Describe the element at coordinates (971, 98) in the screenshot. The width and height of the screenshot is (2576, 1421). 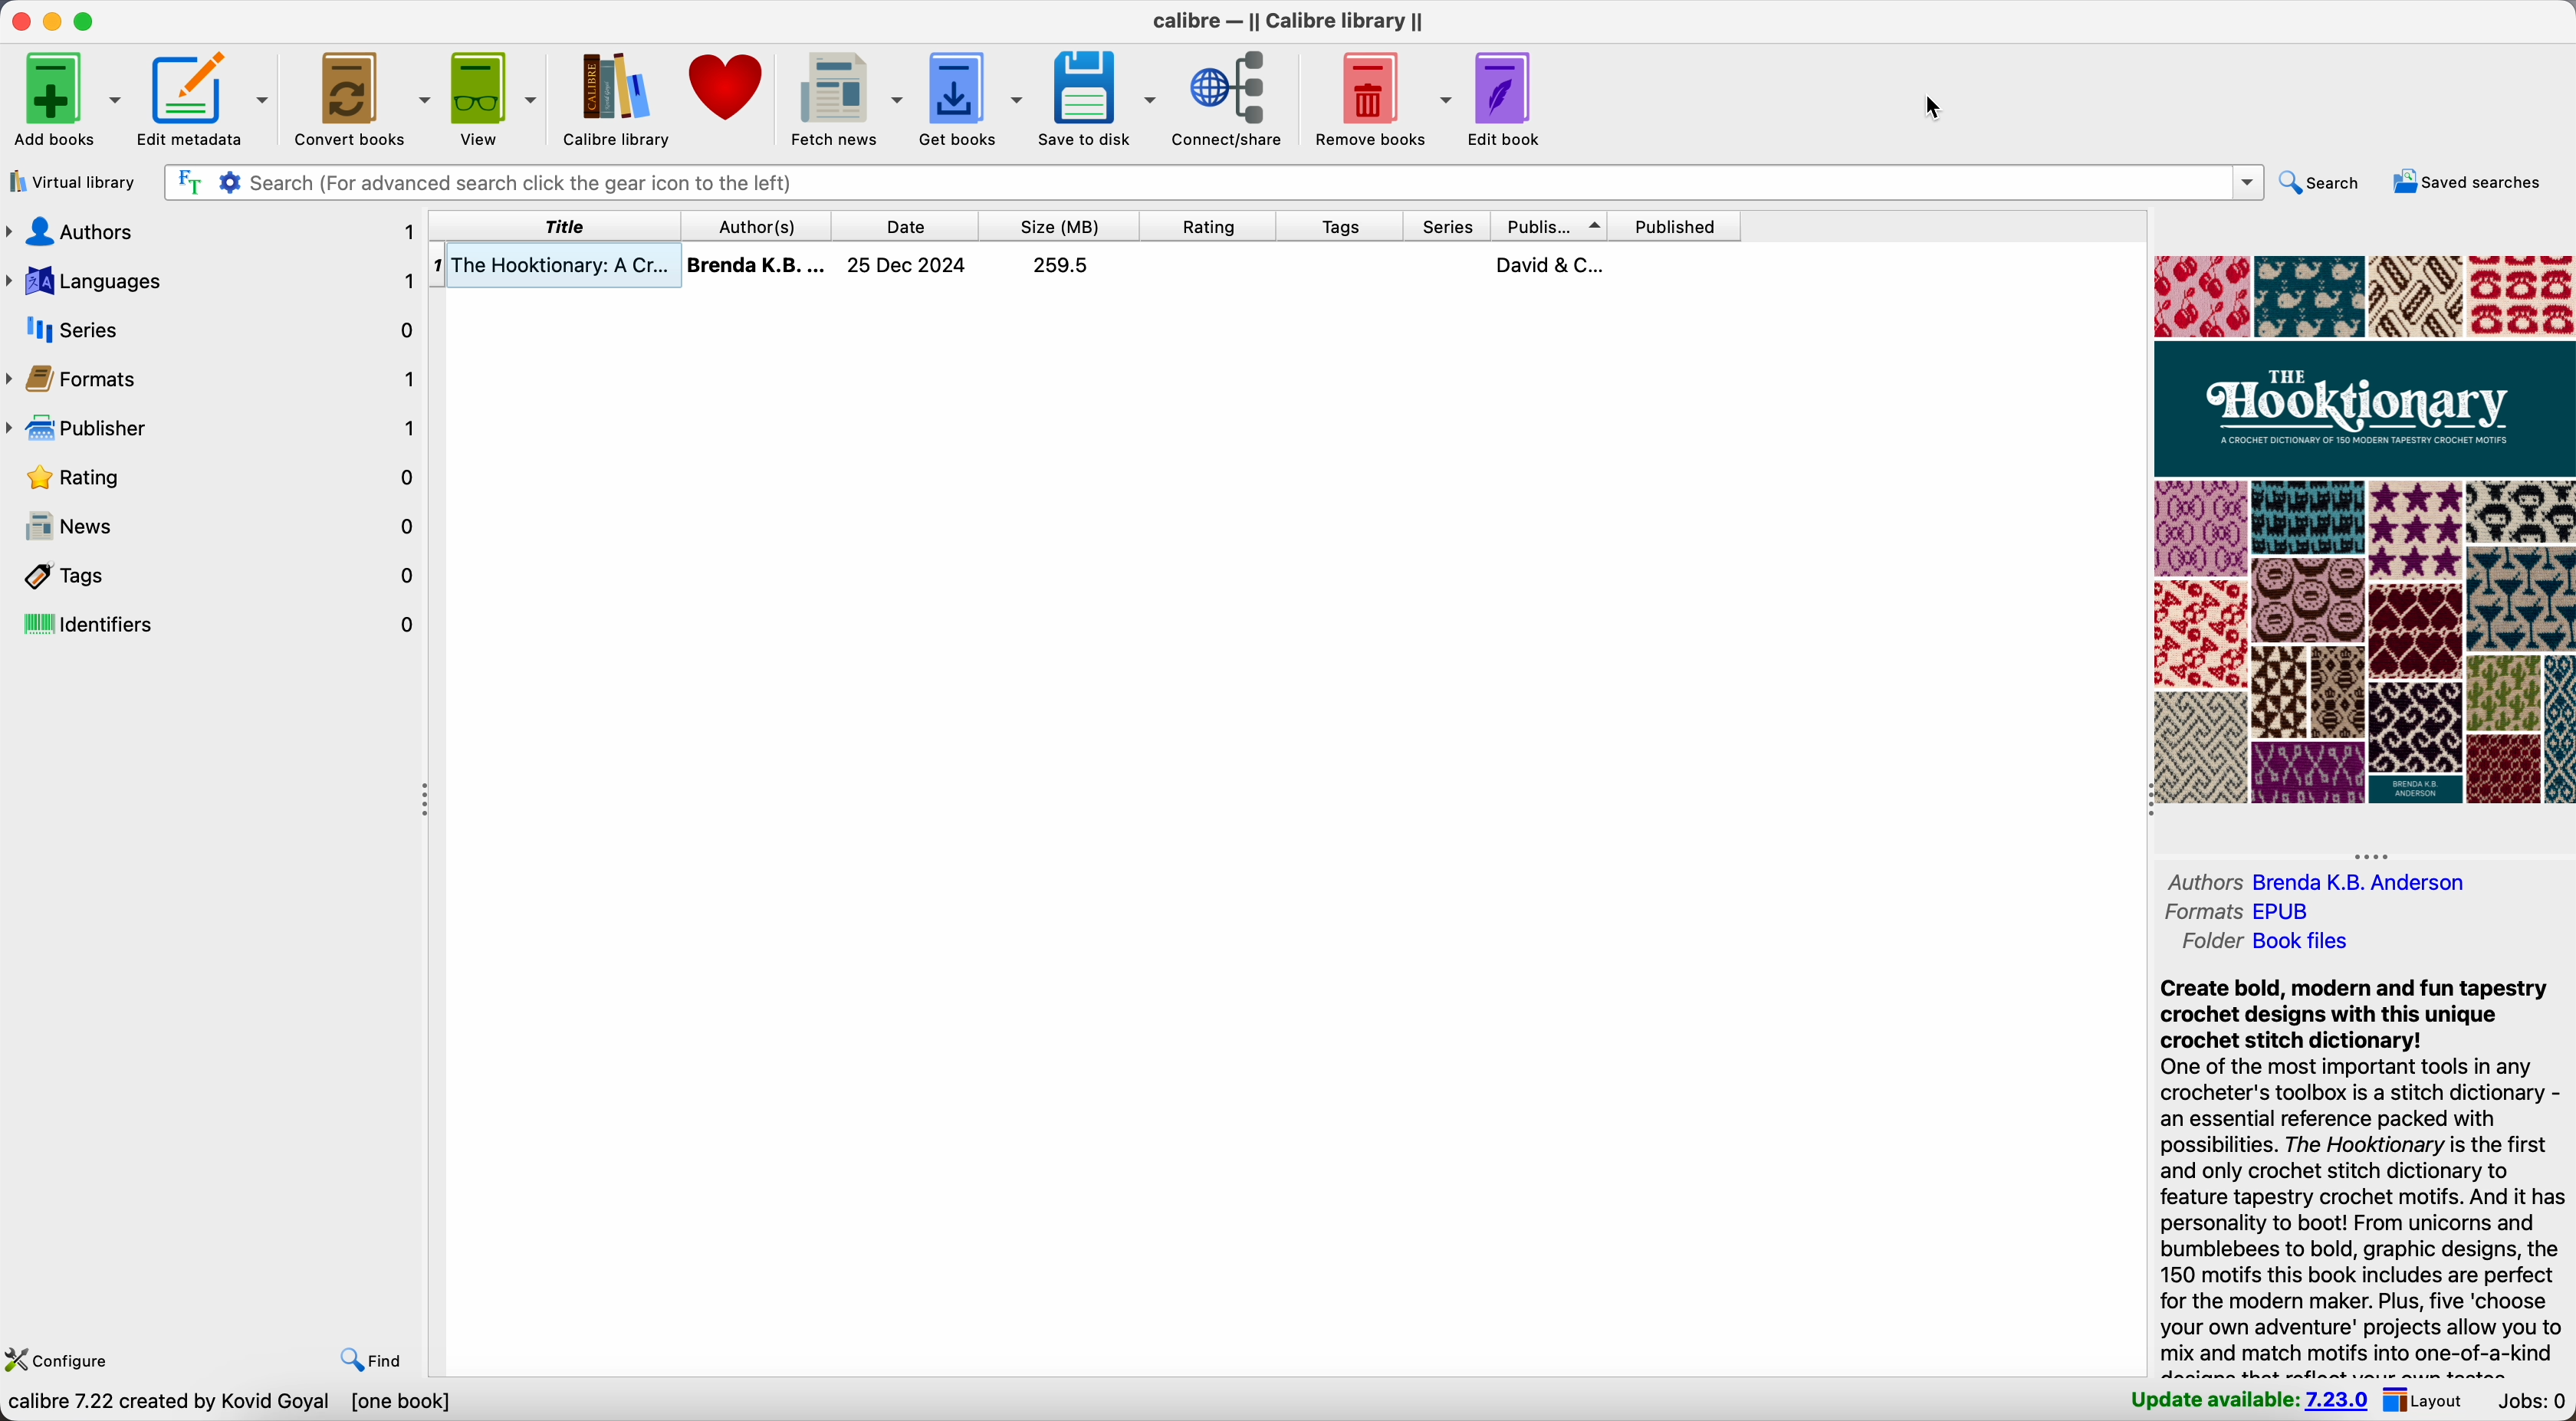
I see `get books` at that location.